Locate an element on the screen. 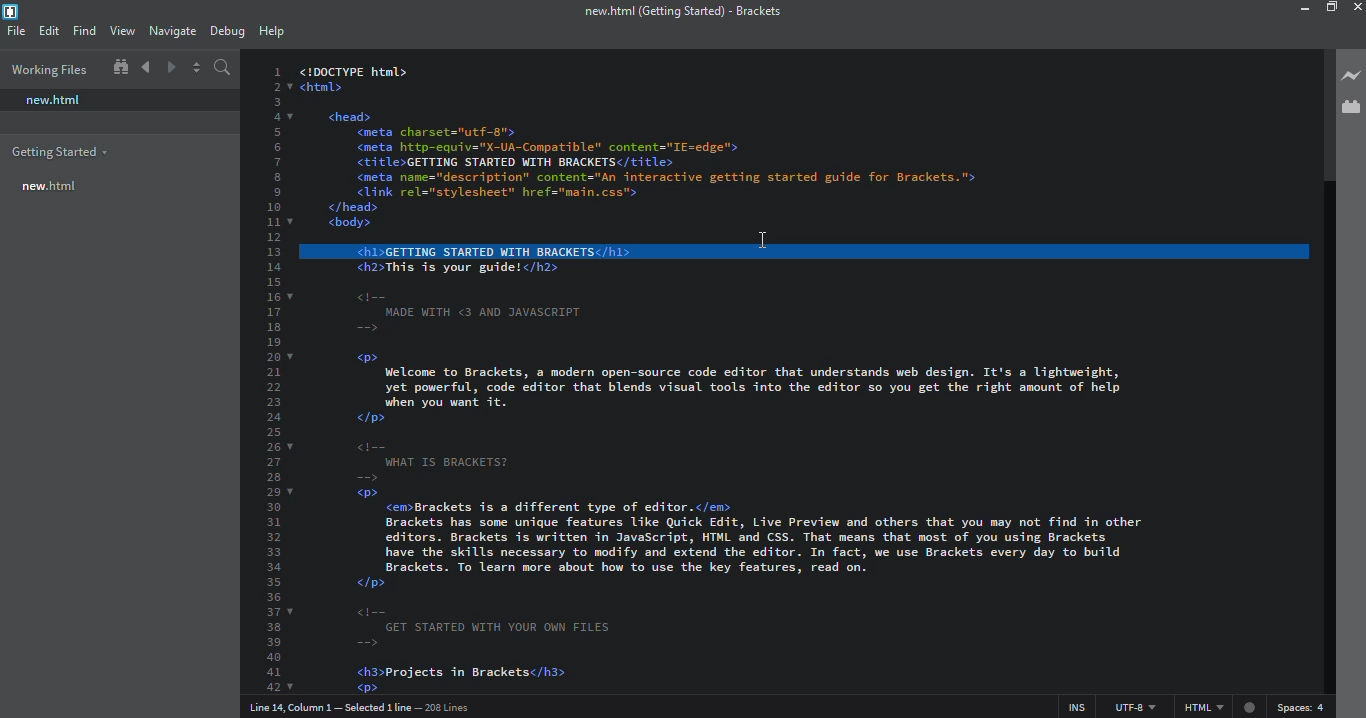 The image size is (1366, 718). new is located at coordinates (50, 184).